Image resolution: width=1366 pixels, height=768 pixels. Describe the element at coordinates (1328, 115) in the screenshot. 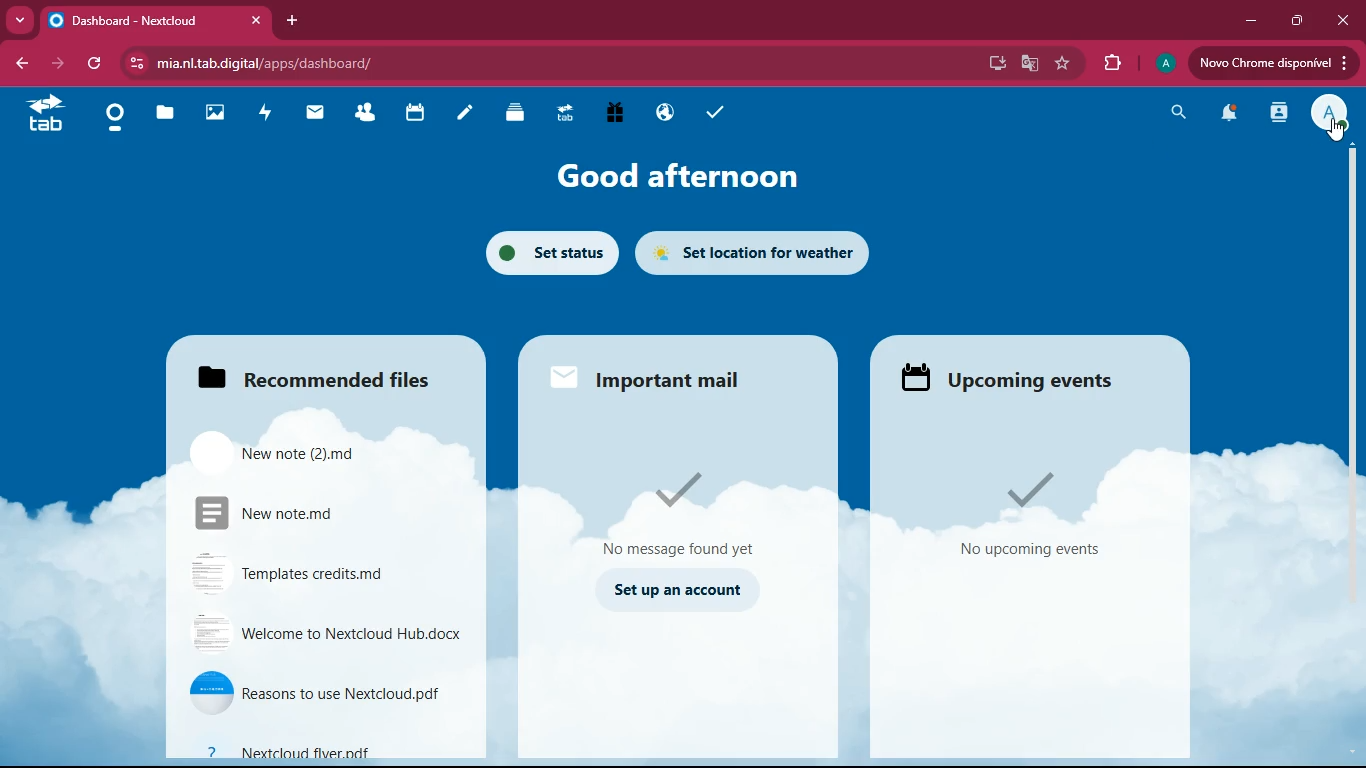

I see `profile` at that location.